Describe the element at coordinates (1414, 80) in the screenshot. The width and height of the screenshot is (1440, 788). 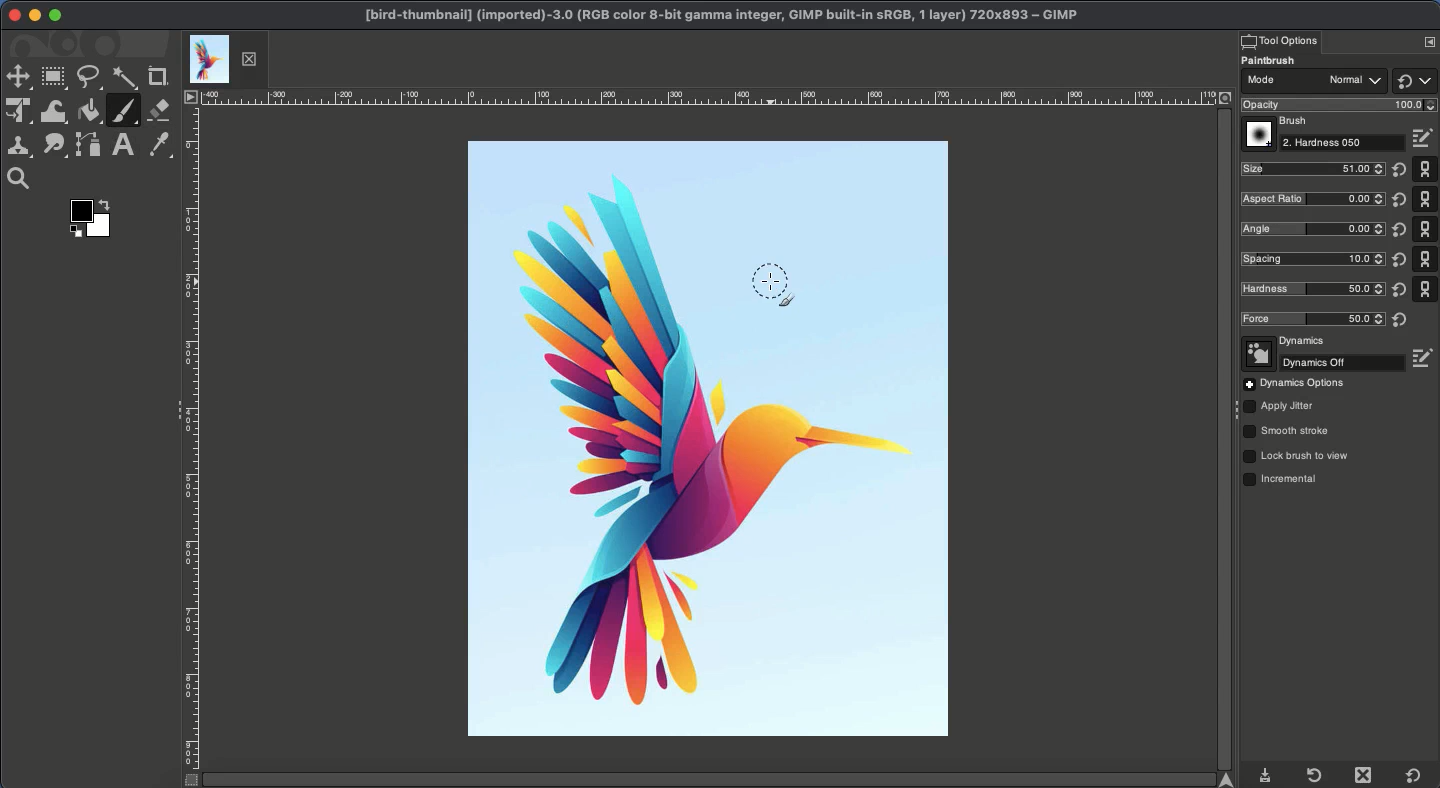
I see `Default` at that location.